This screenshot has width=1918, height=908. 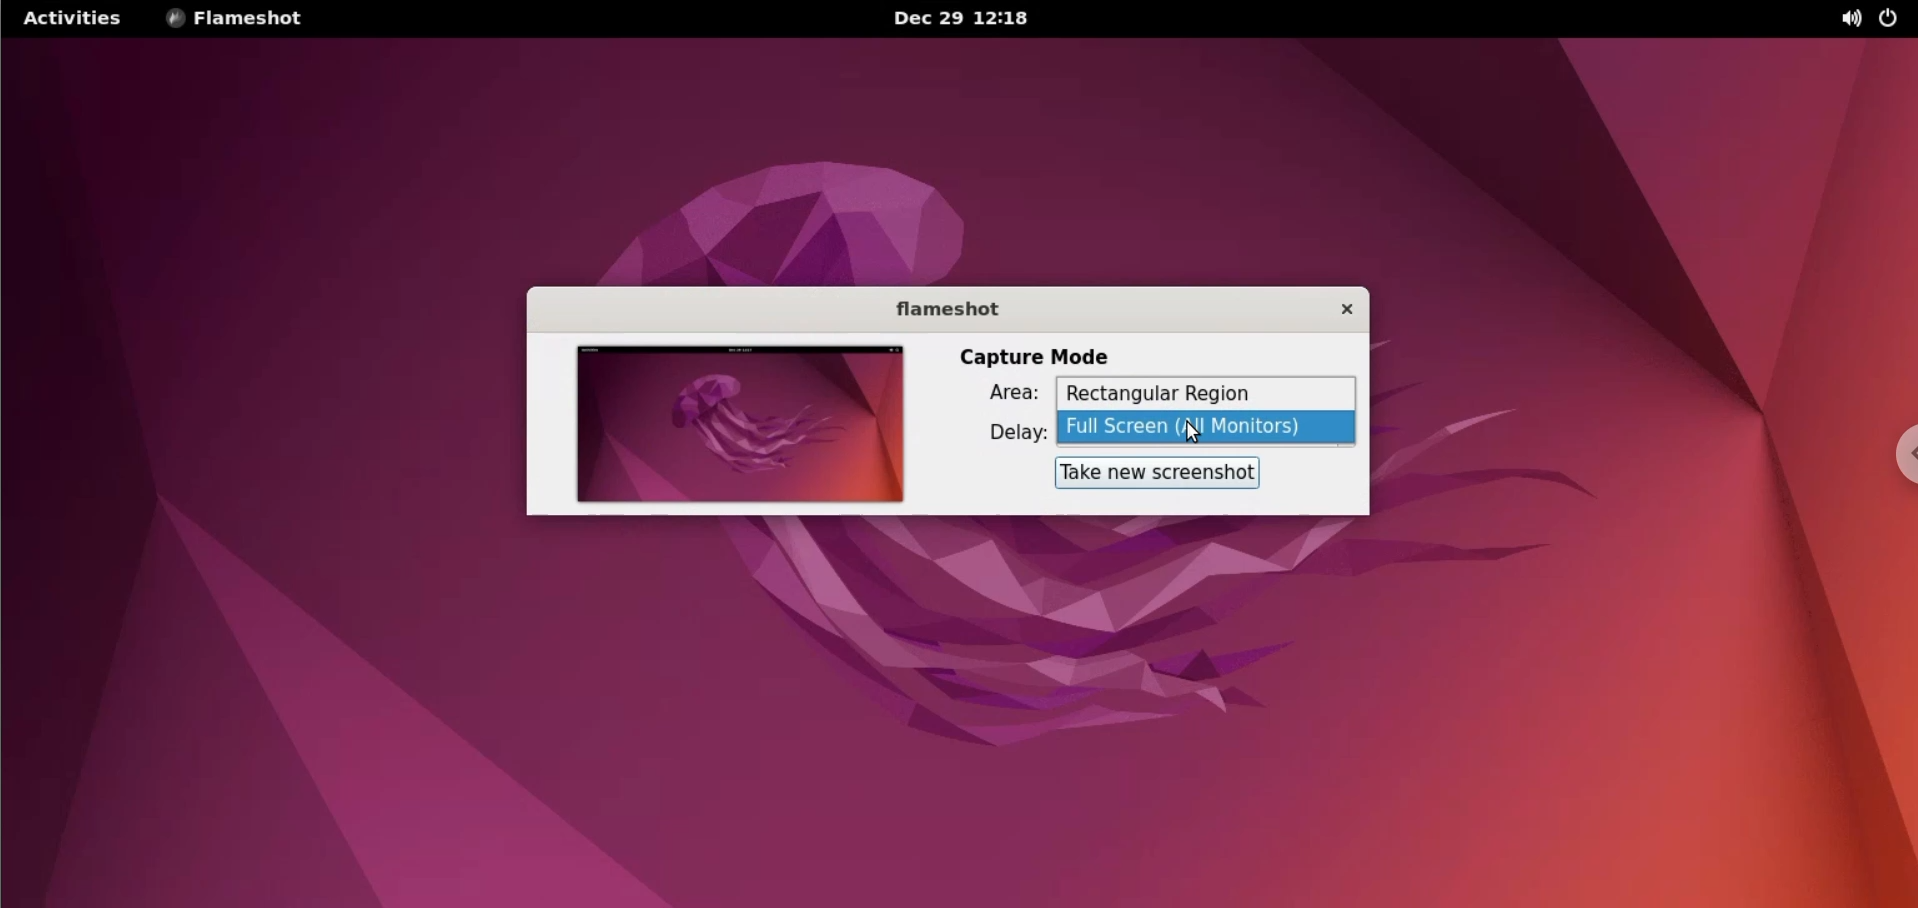 I want to click on full screen, so click(x=1208, y=431).